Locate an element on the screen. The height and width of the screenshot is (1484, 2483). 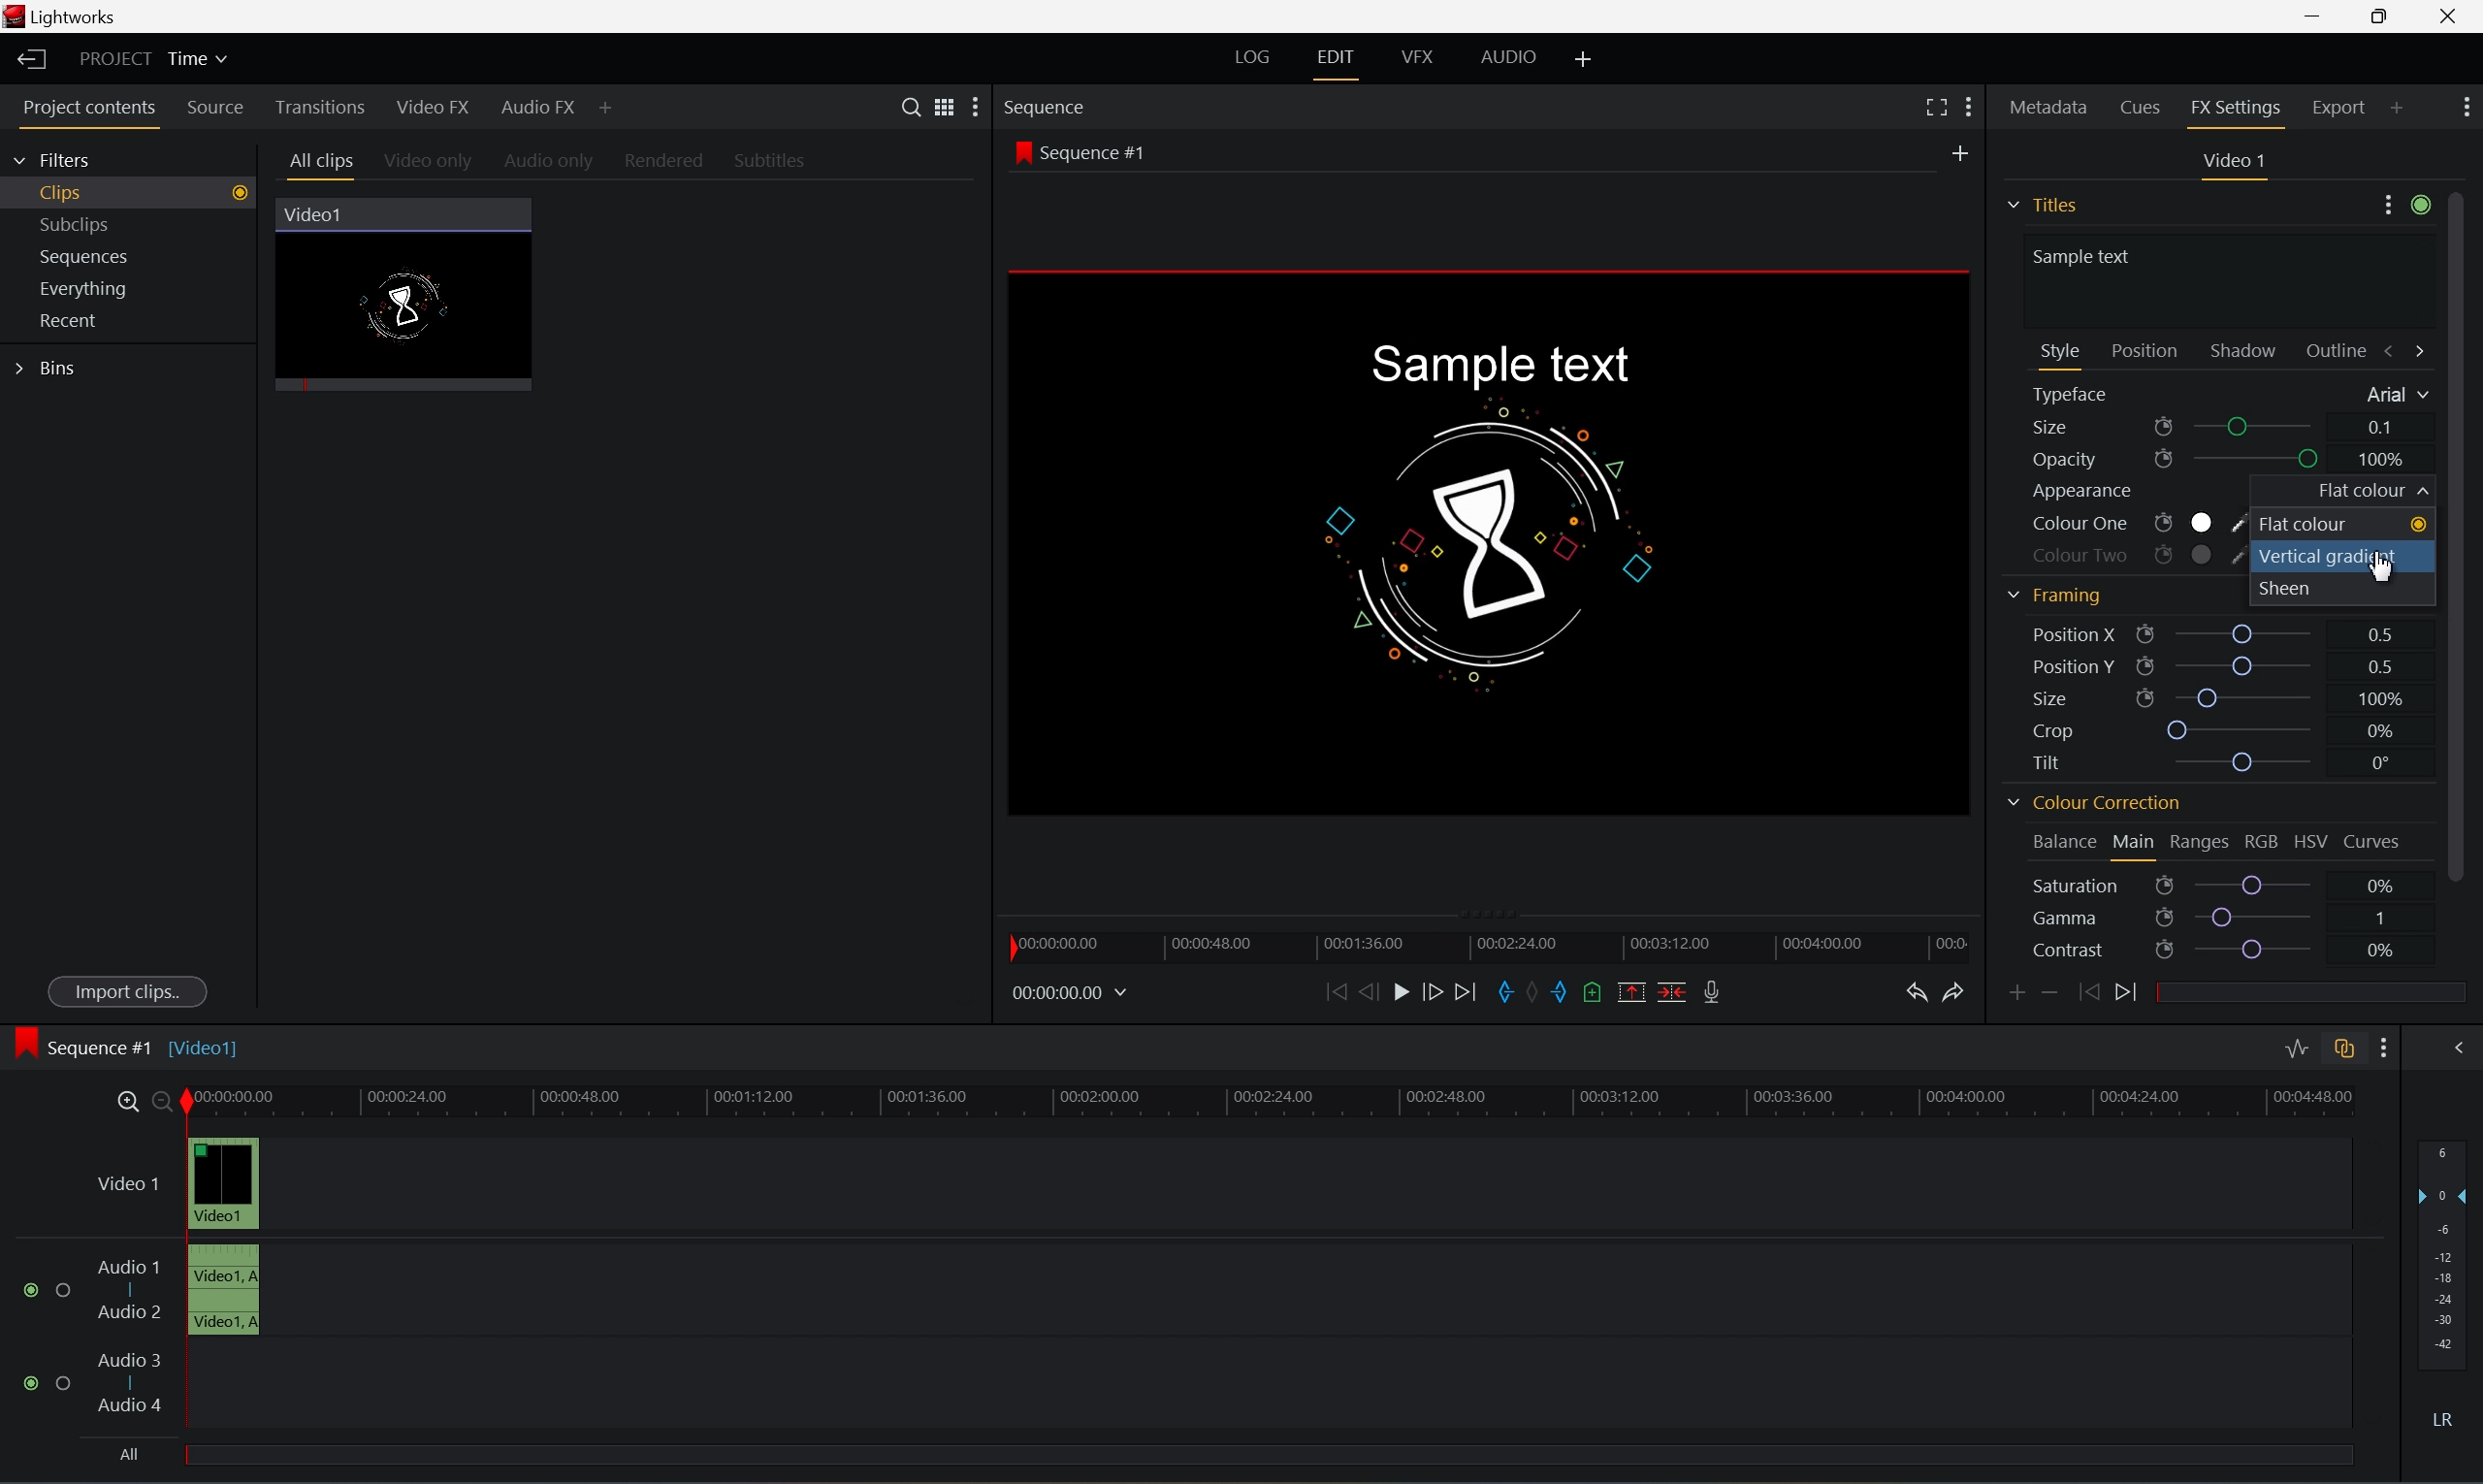
position x is located at coordinates (2094, 634).